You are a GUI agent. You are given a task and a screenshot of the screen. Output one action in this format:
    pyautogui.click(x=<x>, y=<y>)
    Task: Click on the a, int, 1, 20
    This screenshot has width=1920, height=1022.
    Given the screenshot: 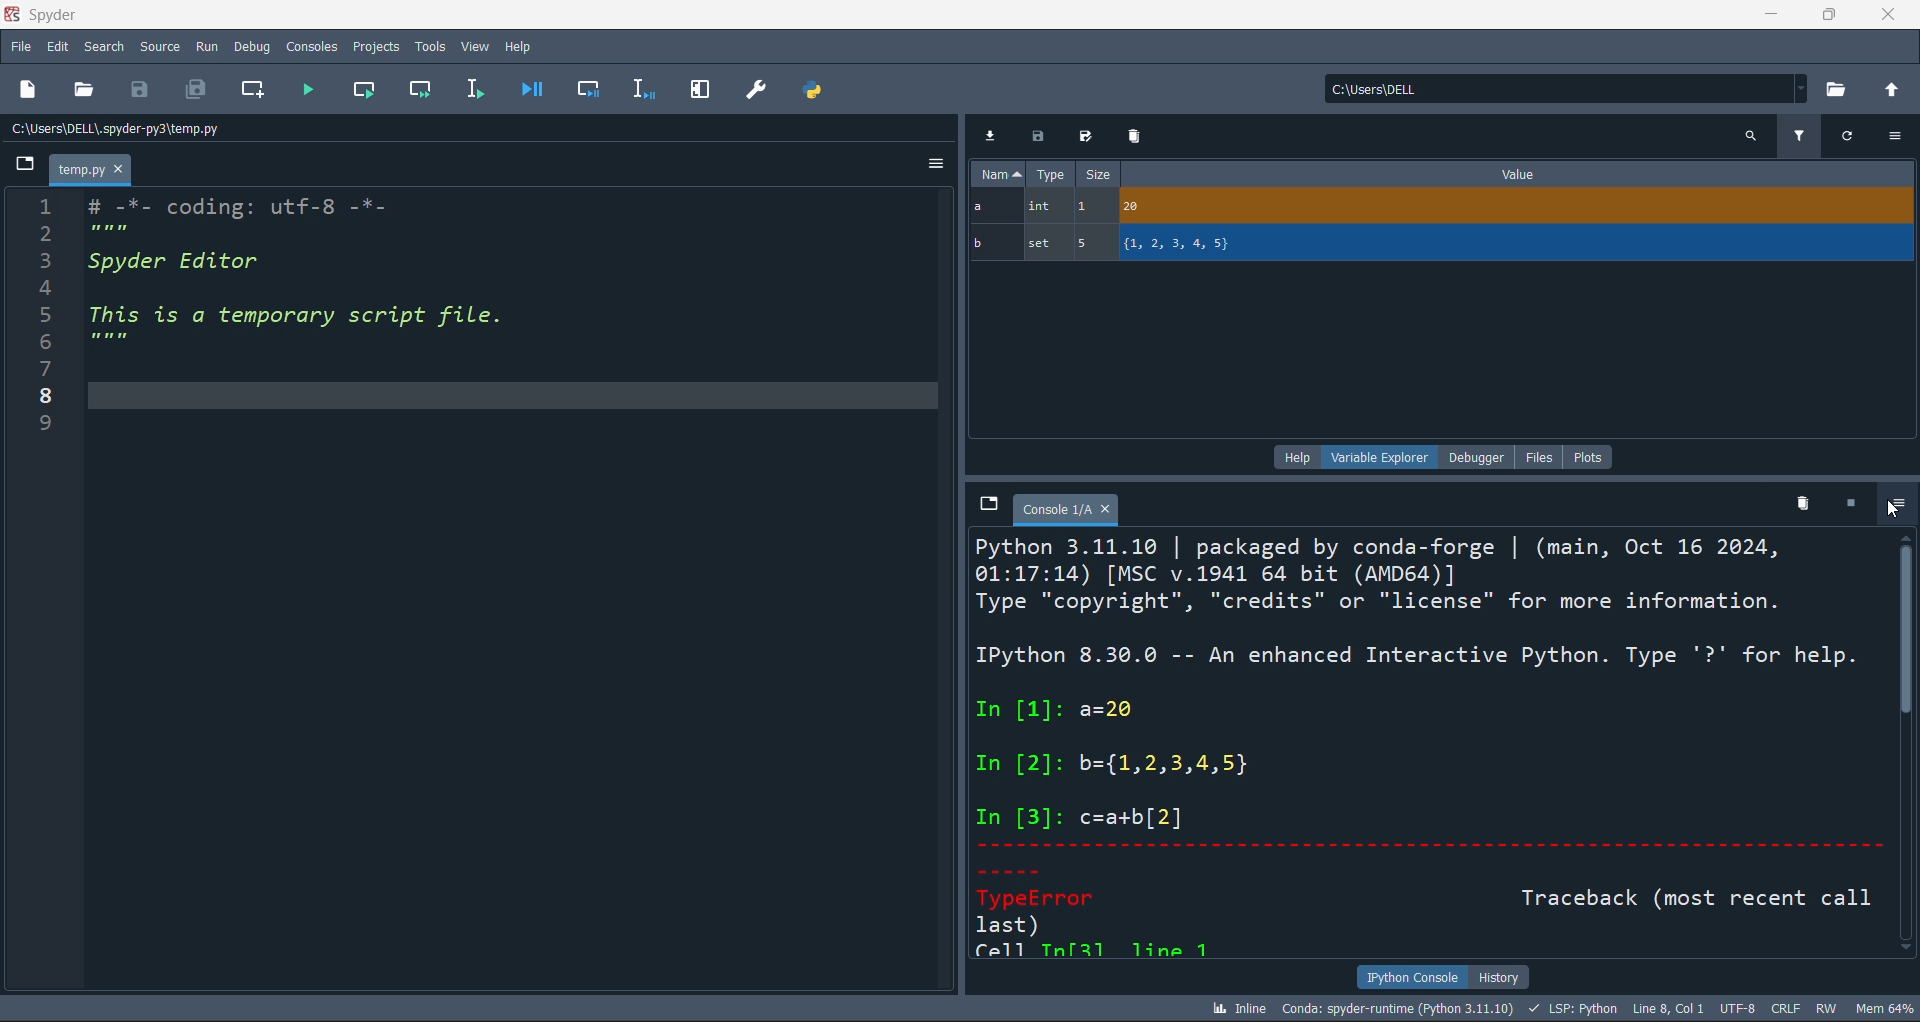 What is the action you would take?
    pyautogui.click(x=1437, y=208)
    